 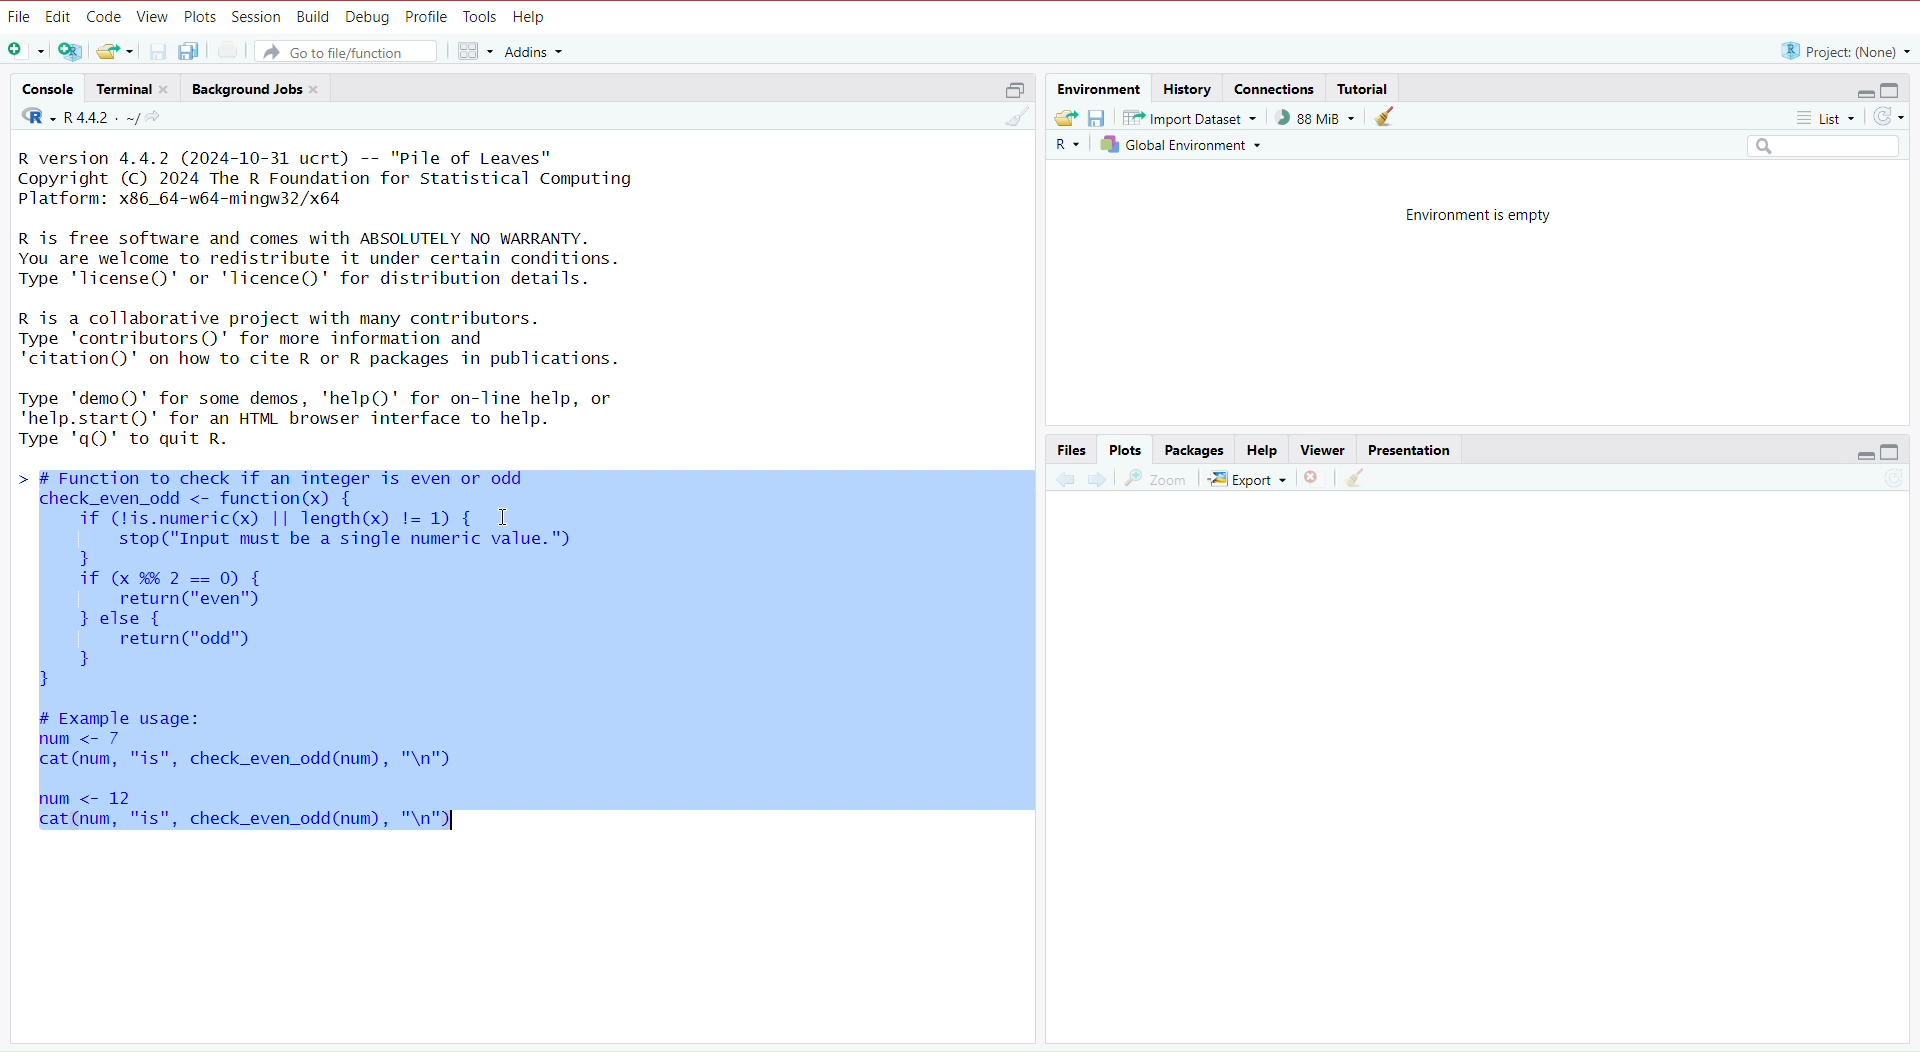 I want to click on session, so click(x=257, y=18).